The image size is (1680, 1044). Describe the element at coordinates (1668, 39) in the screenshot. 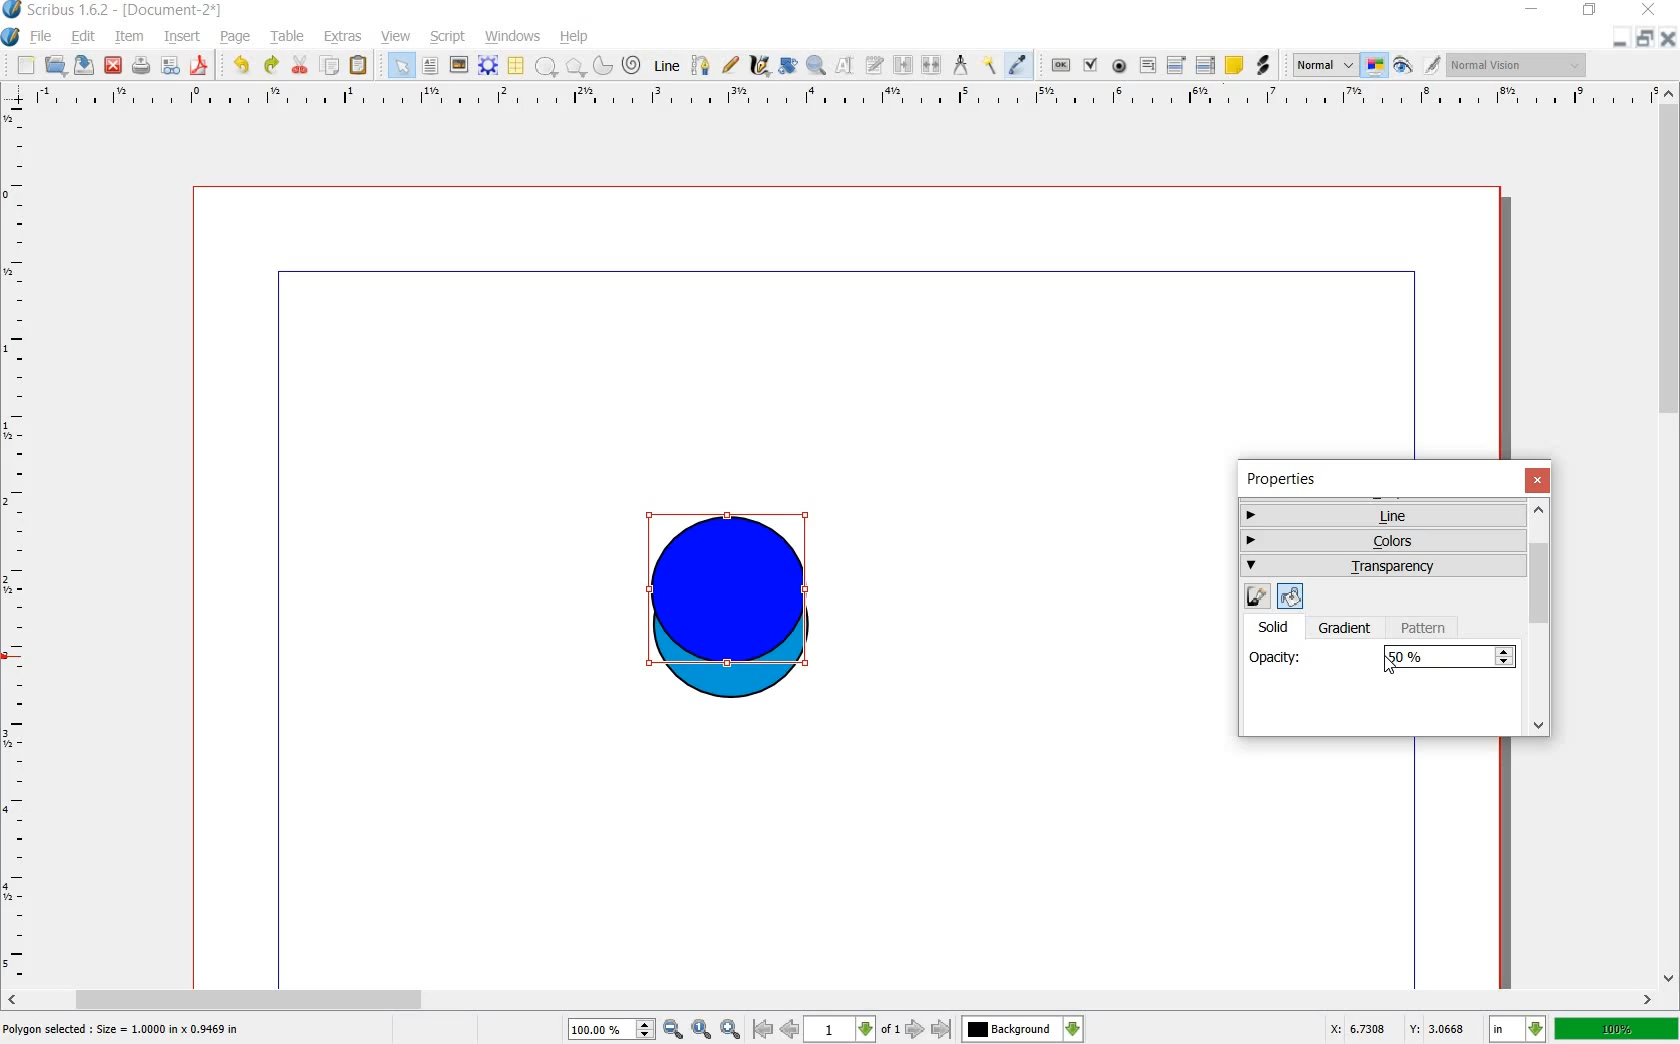

I see `close` at that location.